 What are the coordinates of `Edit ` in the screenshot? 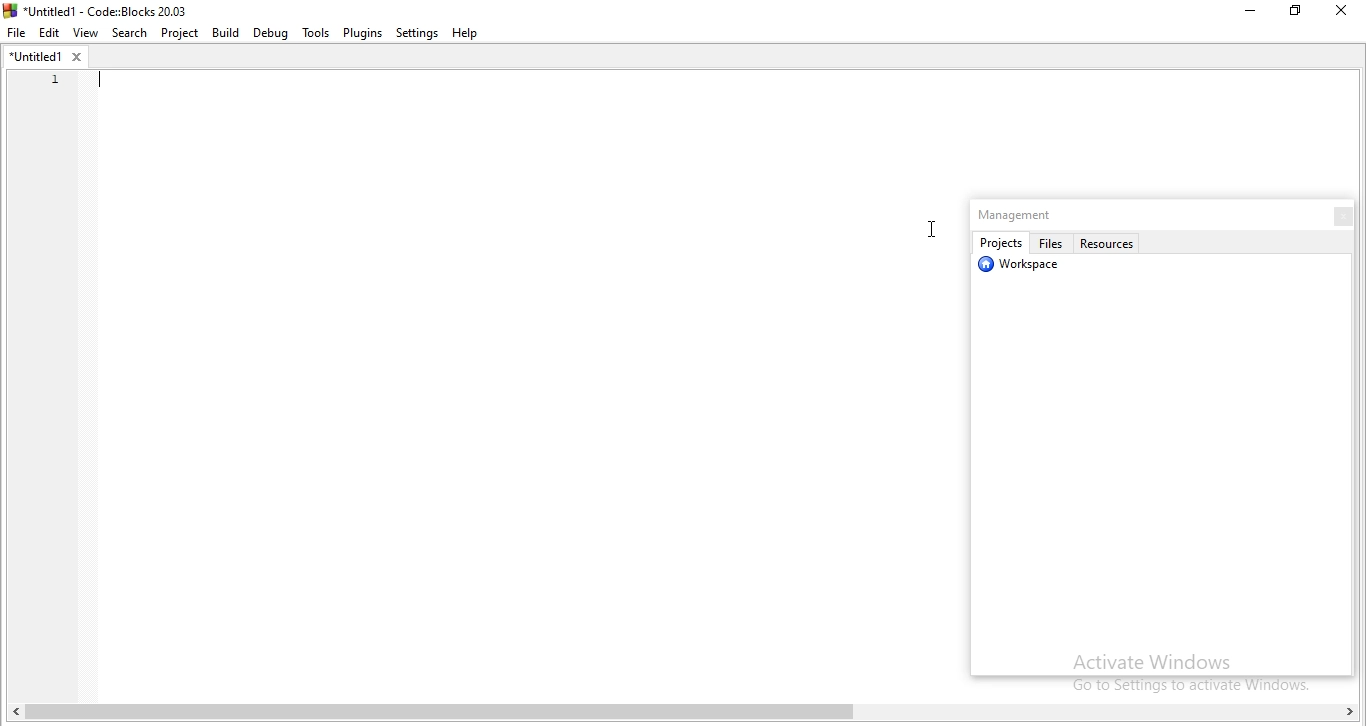 It's located at (51, 31).